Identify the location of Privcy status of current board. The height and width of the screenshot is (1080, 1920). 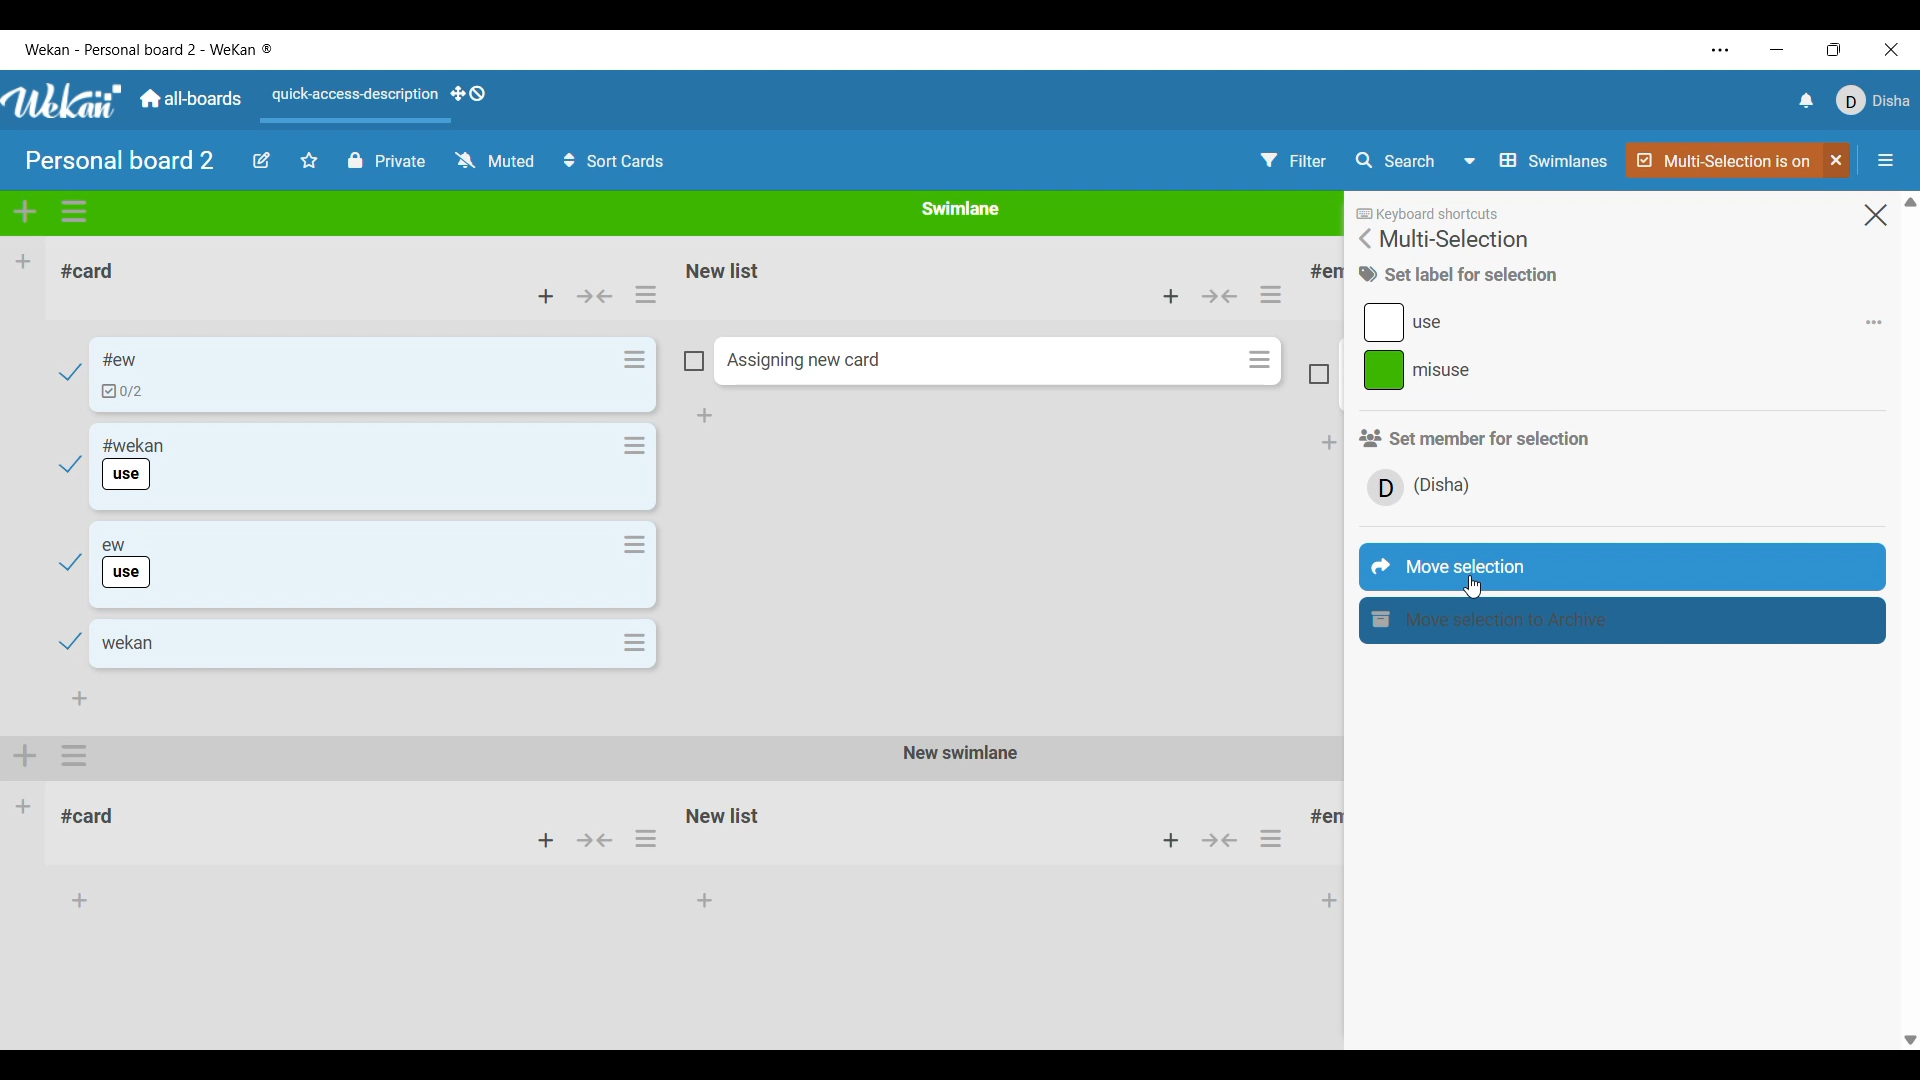
(387, 160).